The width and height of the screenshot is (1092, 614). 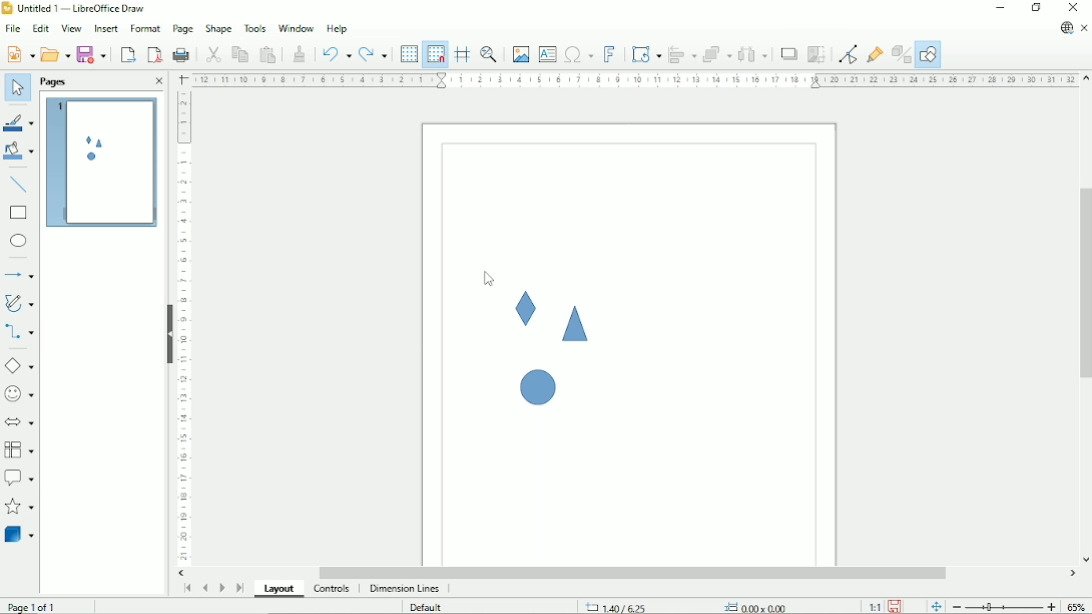 I want to click on Toggle extrusion, so click(x=901, y=55).